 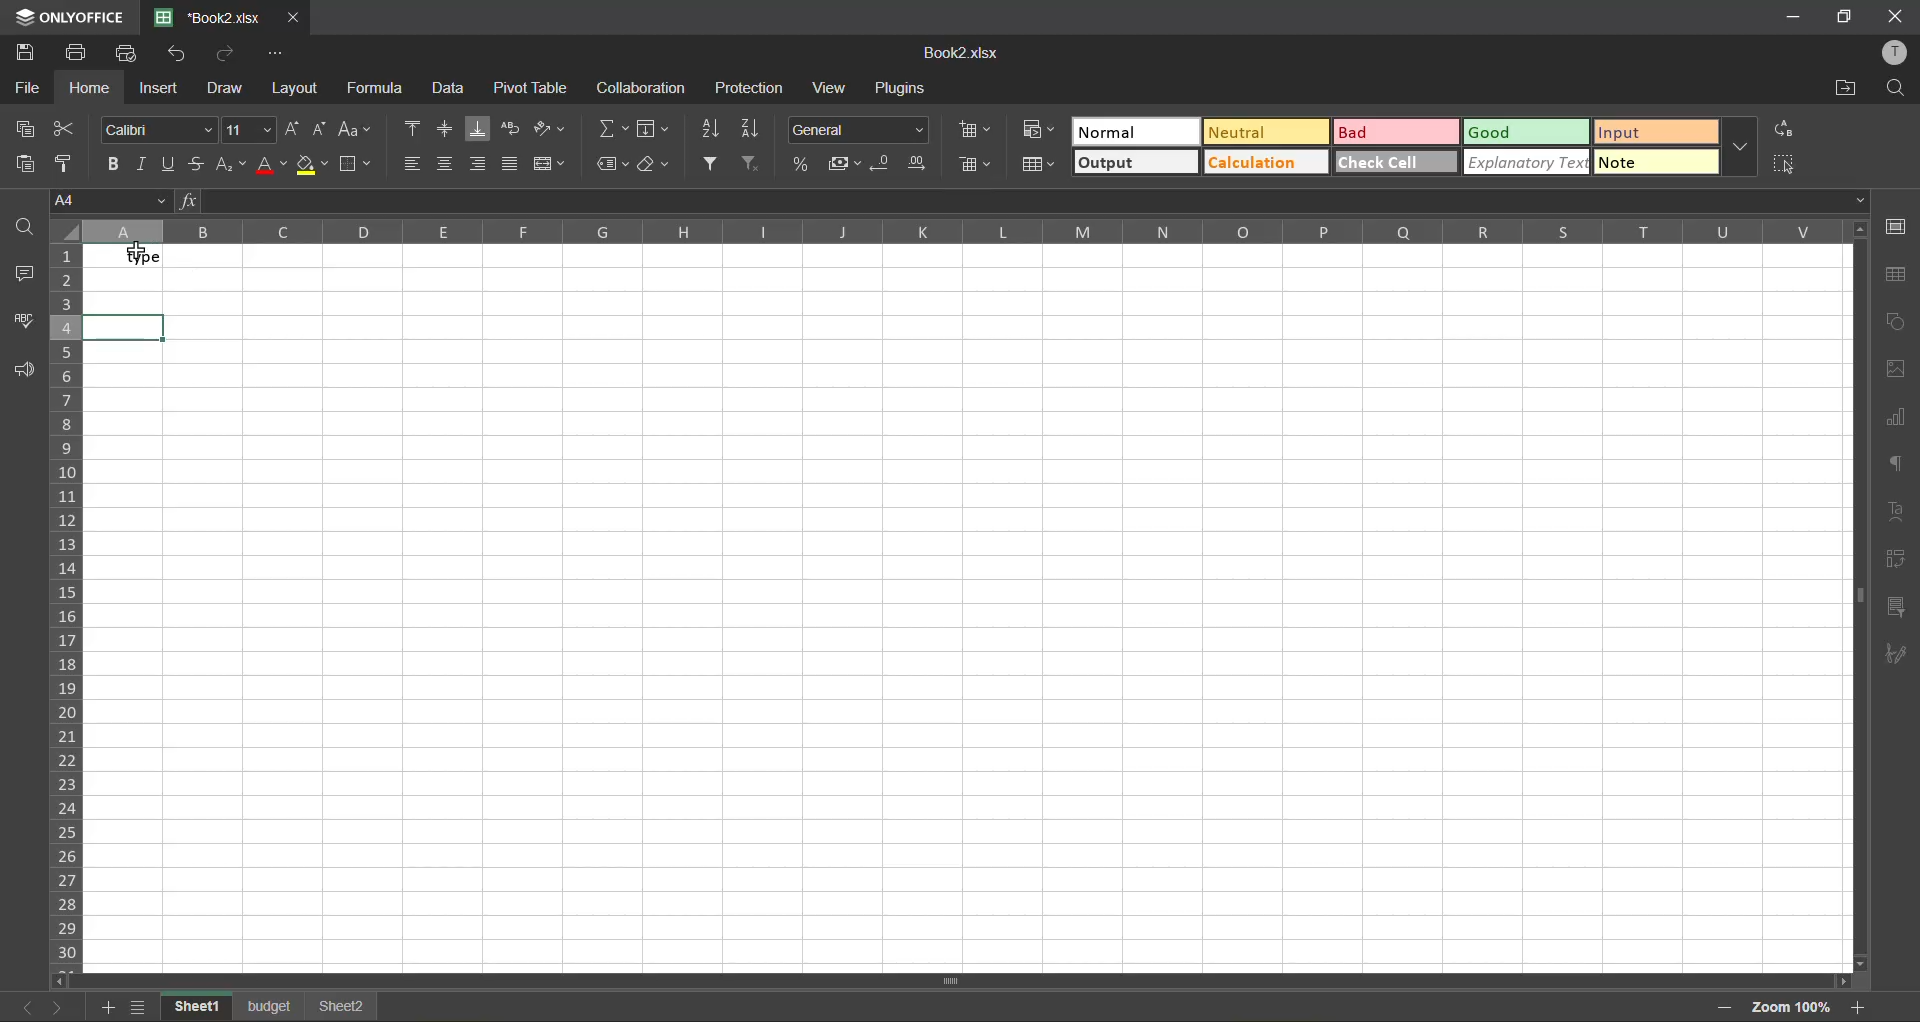 What do you see at coordinates (1895, 658) in the screenshot?
I see `paragraph` at bounding box center [1895, 658].